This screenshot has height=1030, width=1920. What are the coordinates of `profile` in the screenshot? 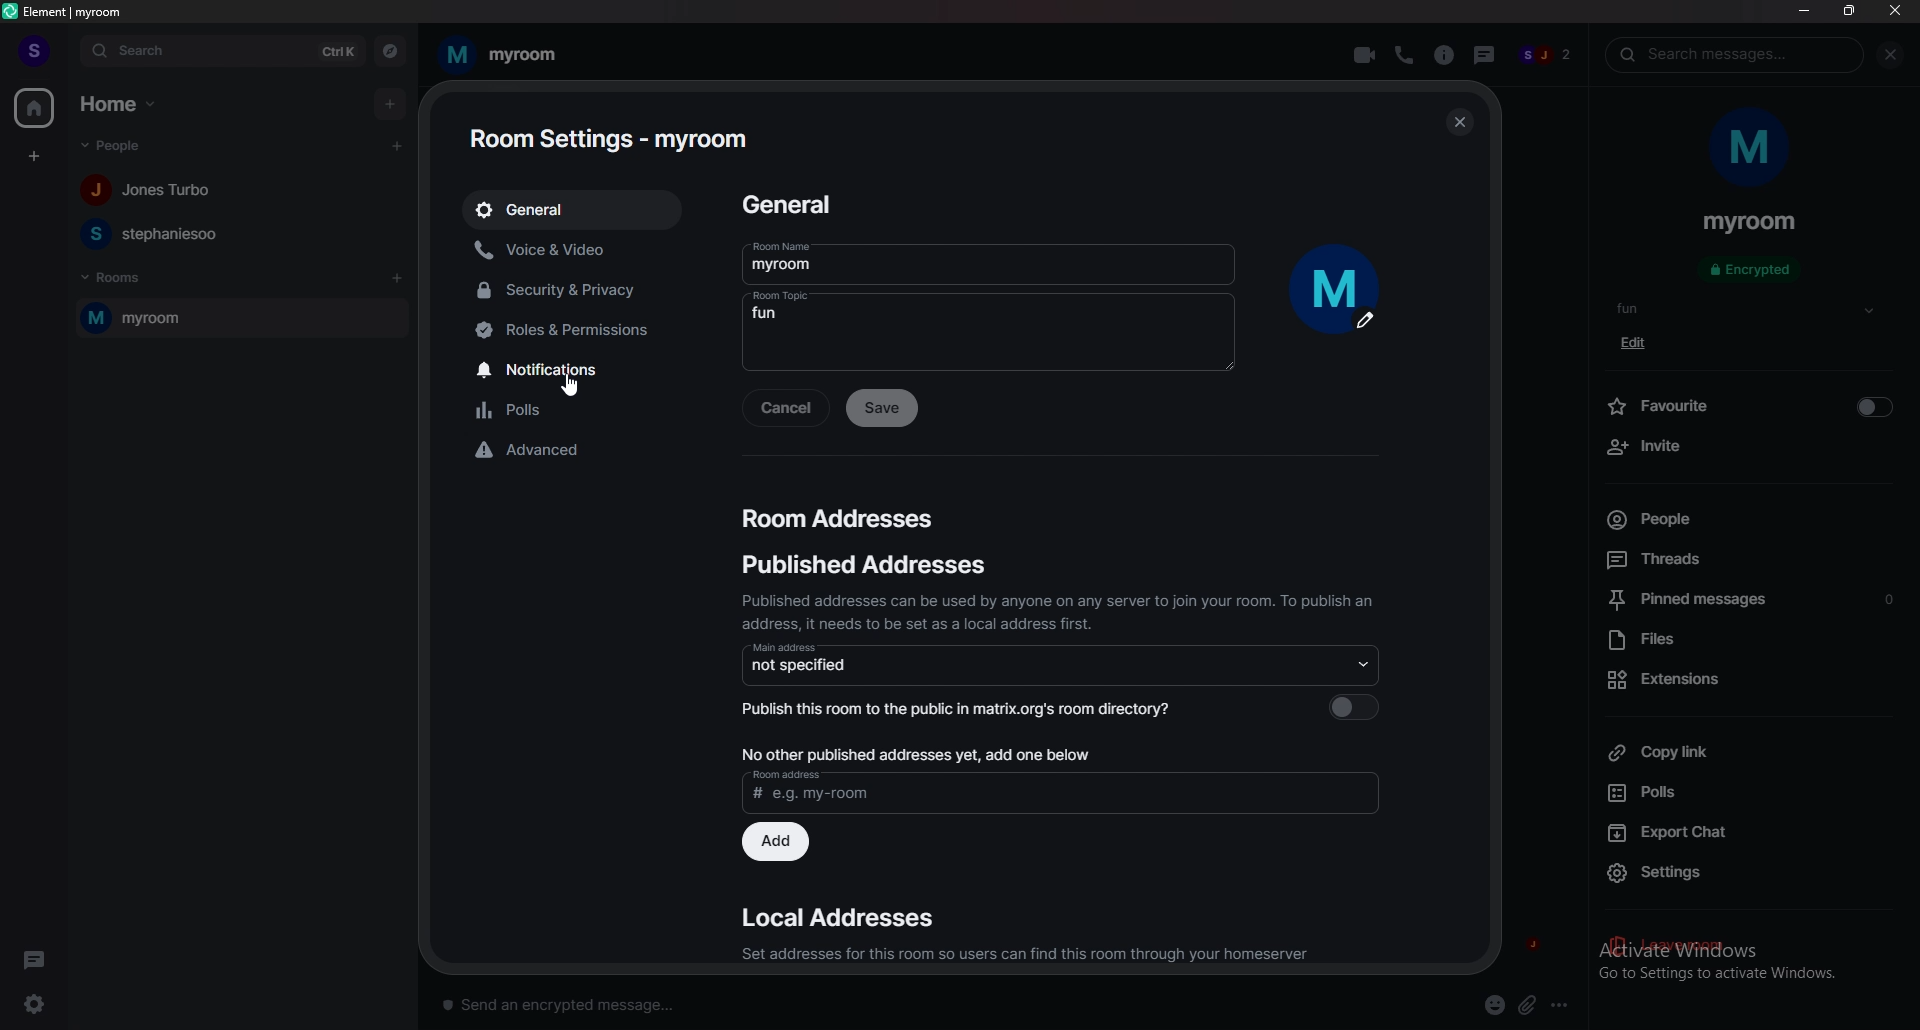 It's located at (35, 51).